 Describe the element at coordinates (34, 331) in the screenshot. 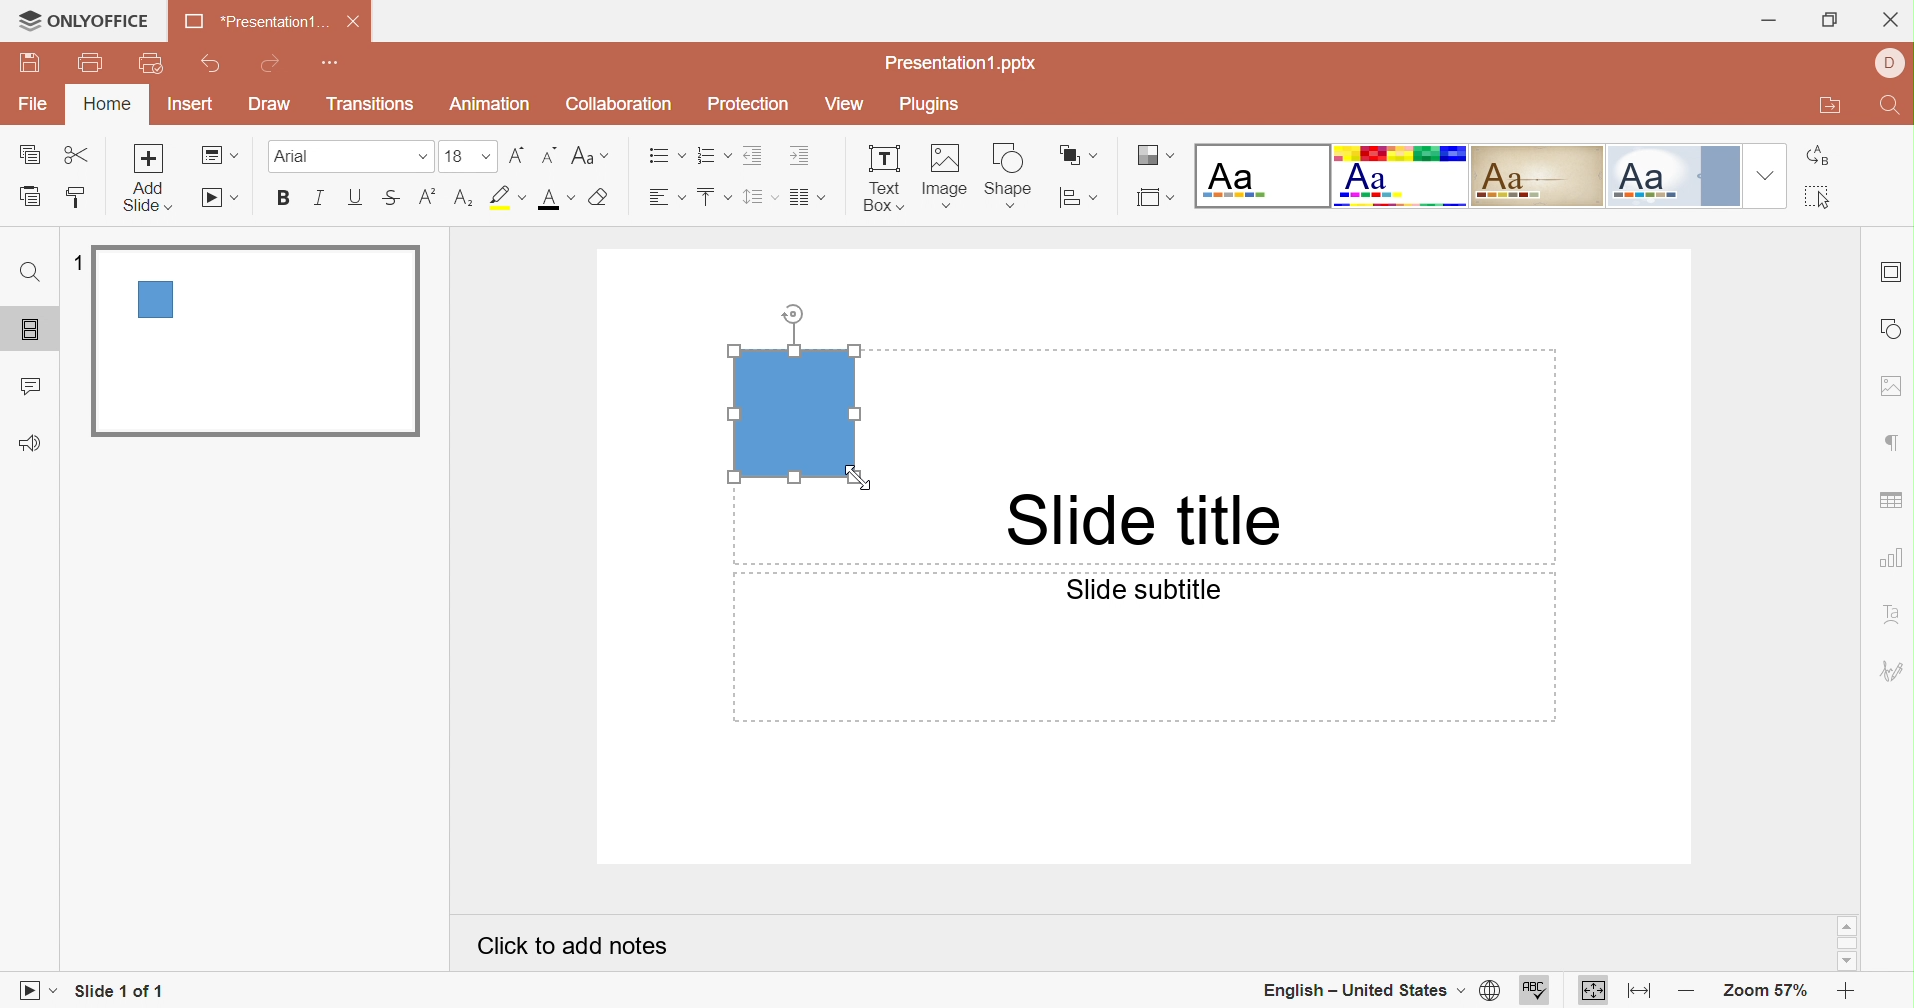

I see `Slides` at that location.